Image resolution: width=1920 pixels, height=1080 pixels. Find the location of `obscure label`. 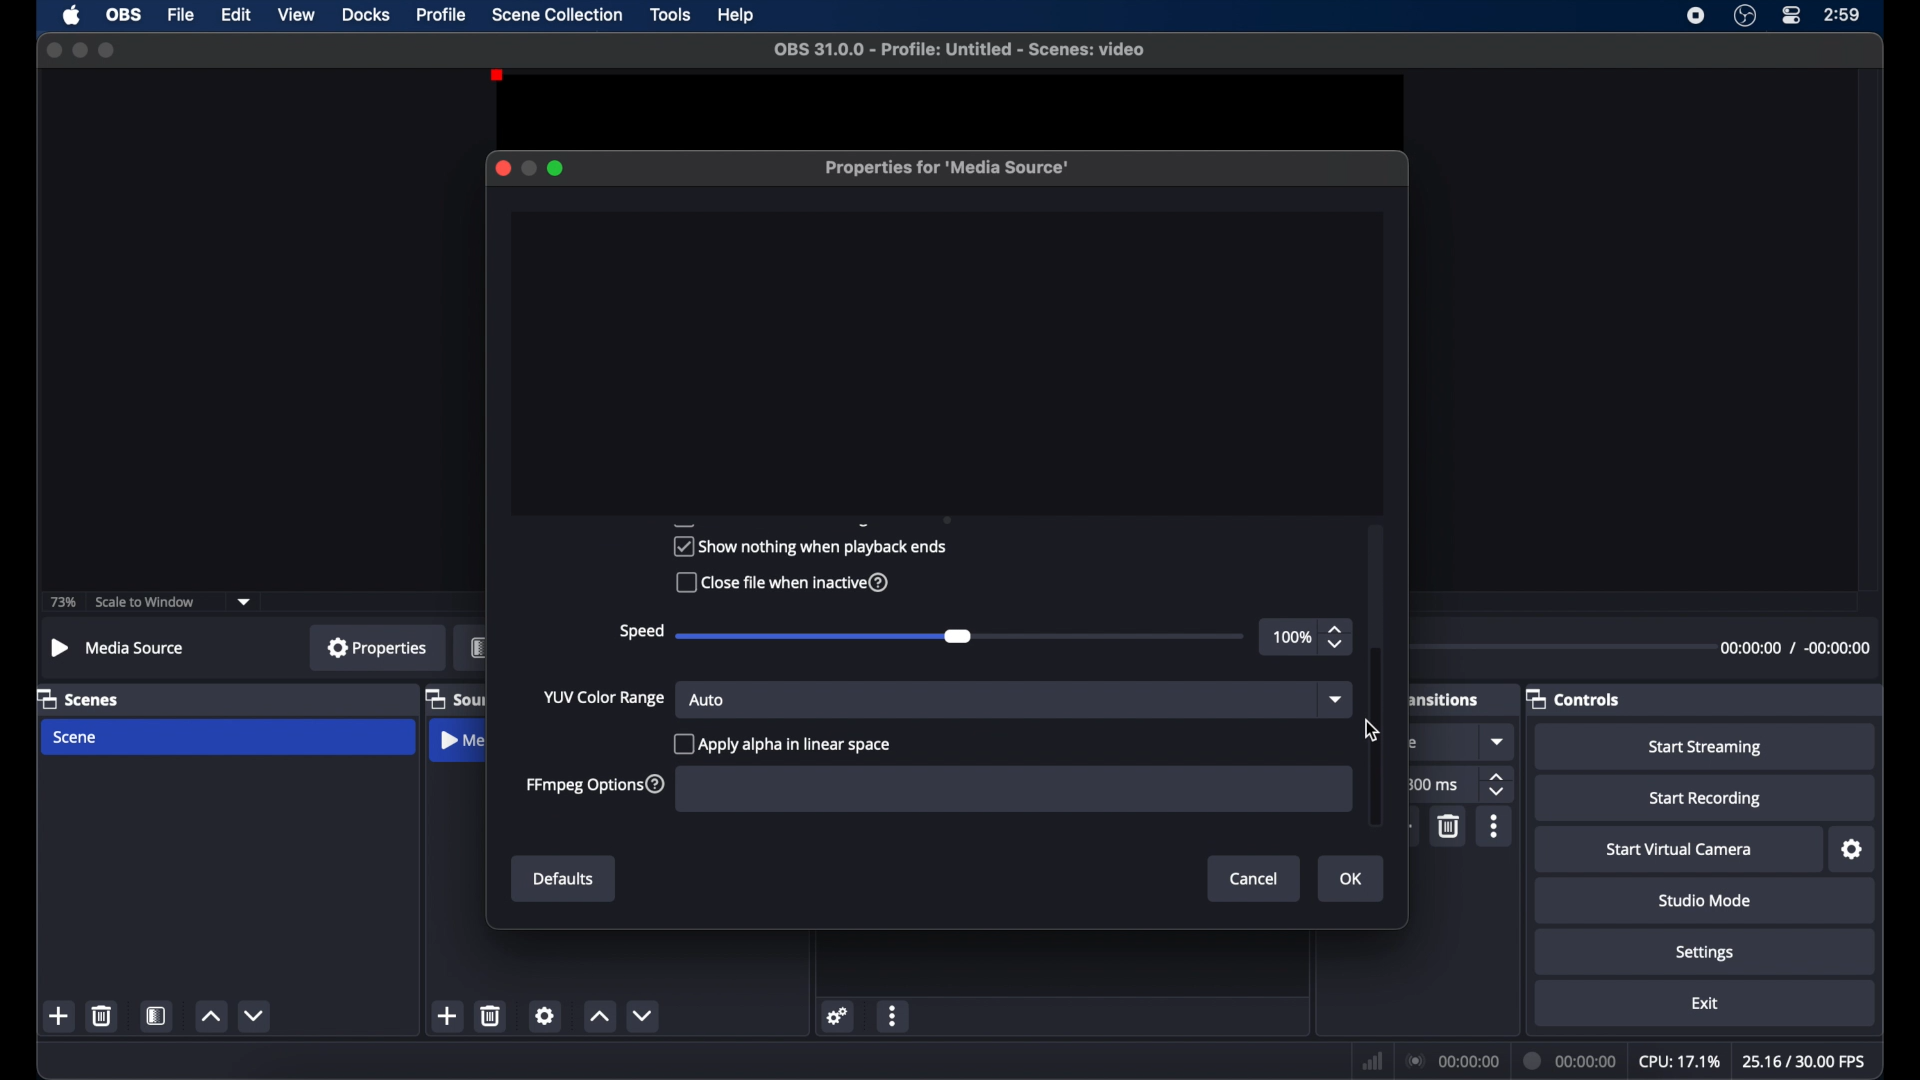

obscure label is located at coordinates (1445, 697).